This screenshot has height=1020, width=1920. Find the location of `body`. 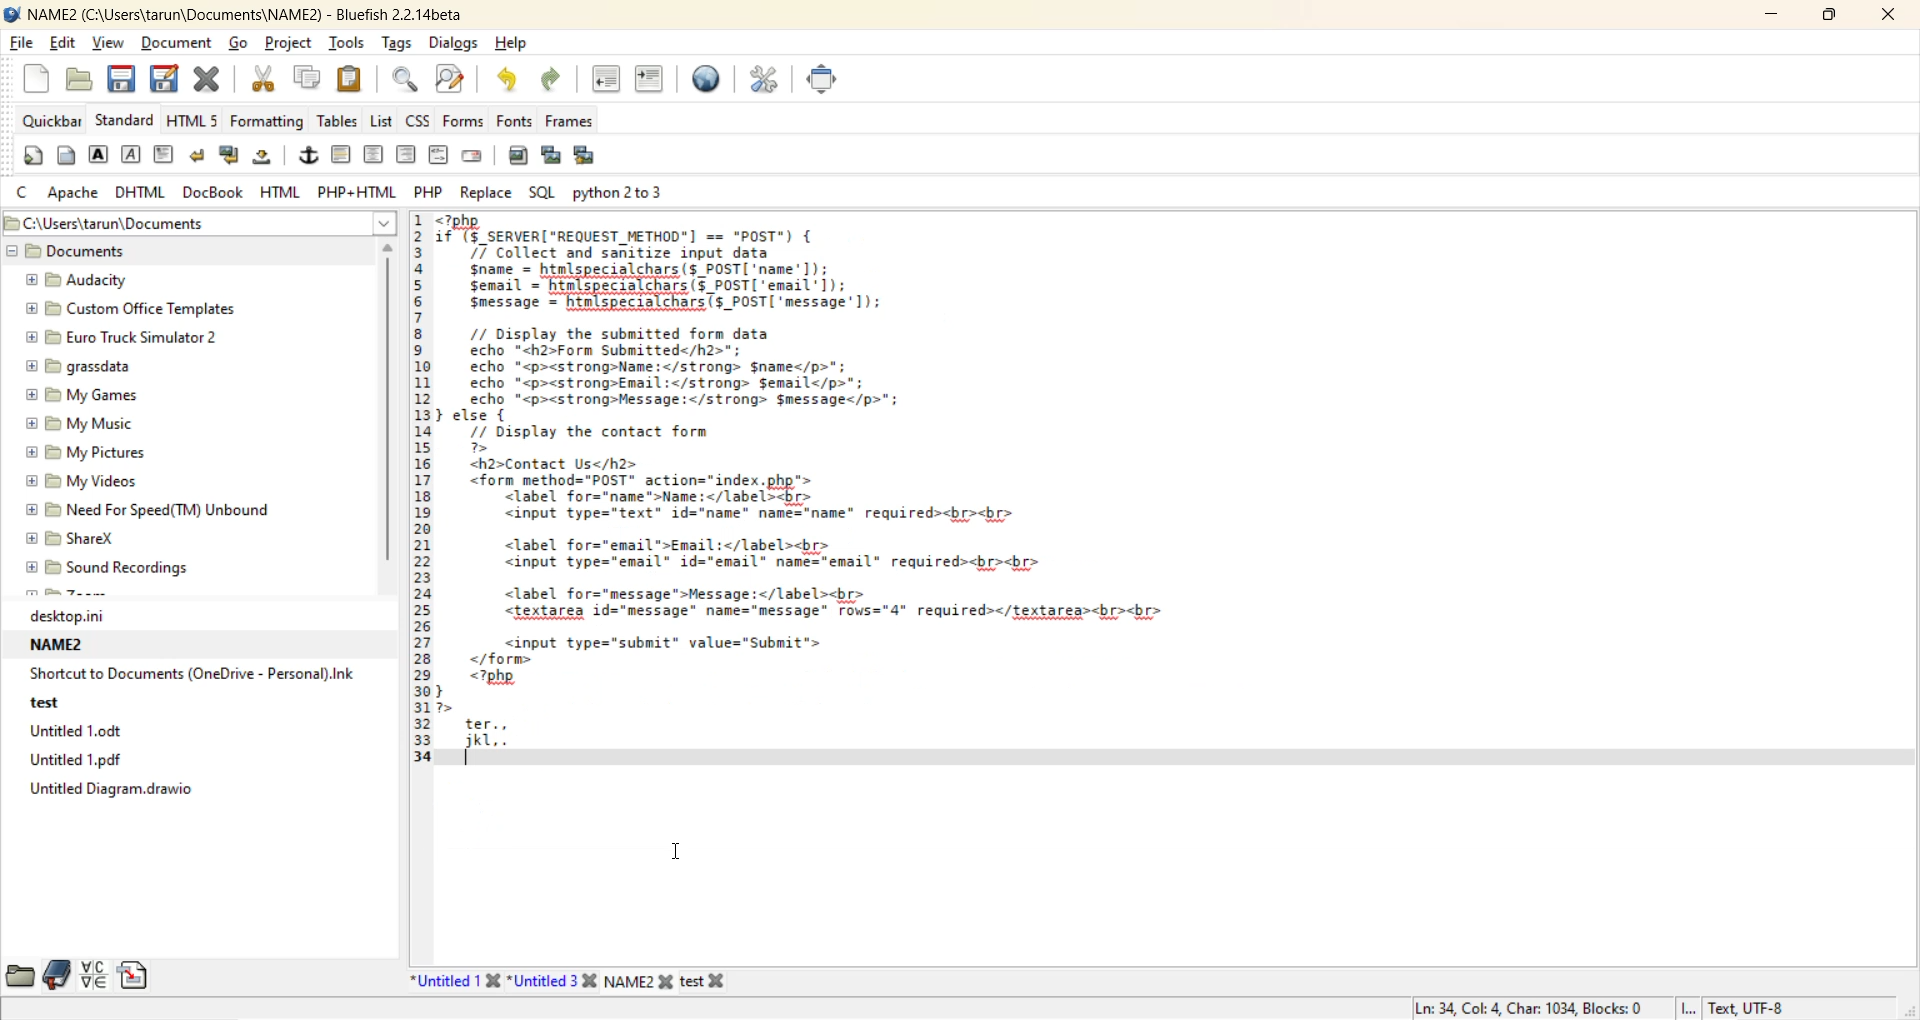

body is located at coordinates (64, 155).